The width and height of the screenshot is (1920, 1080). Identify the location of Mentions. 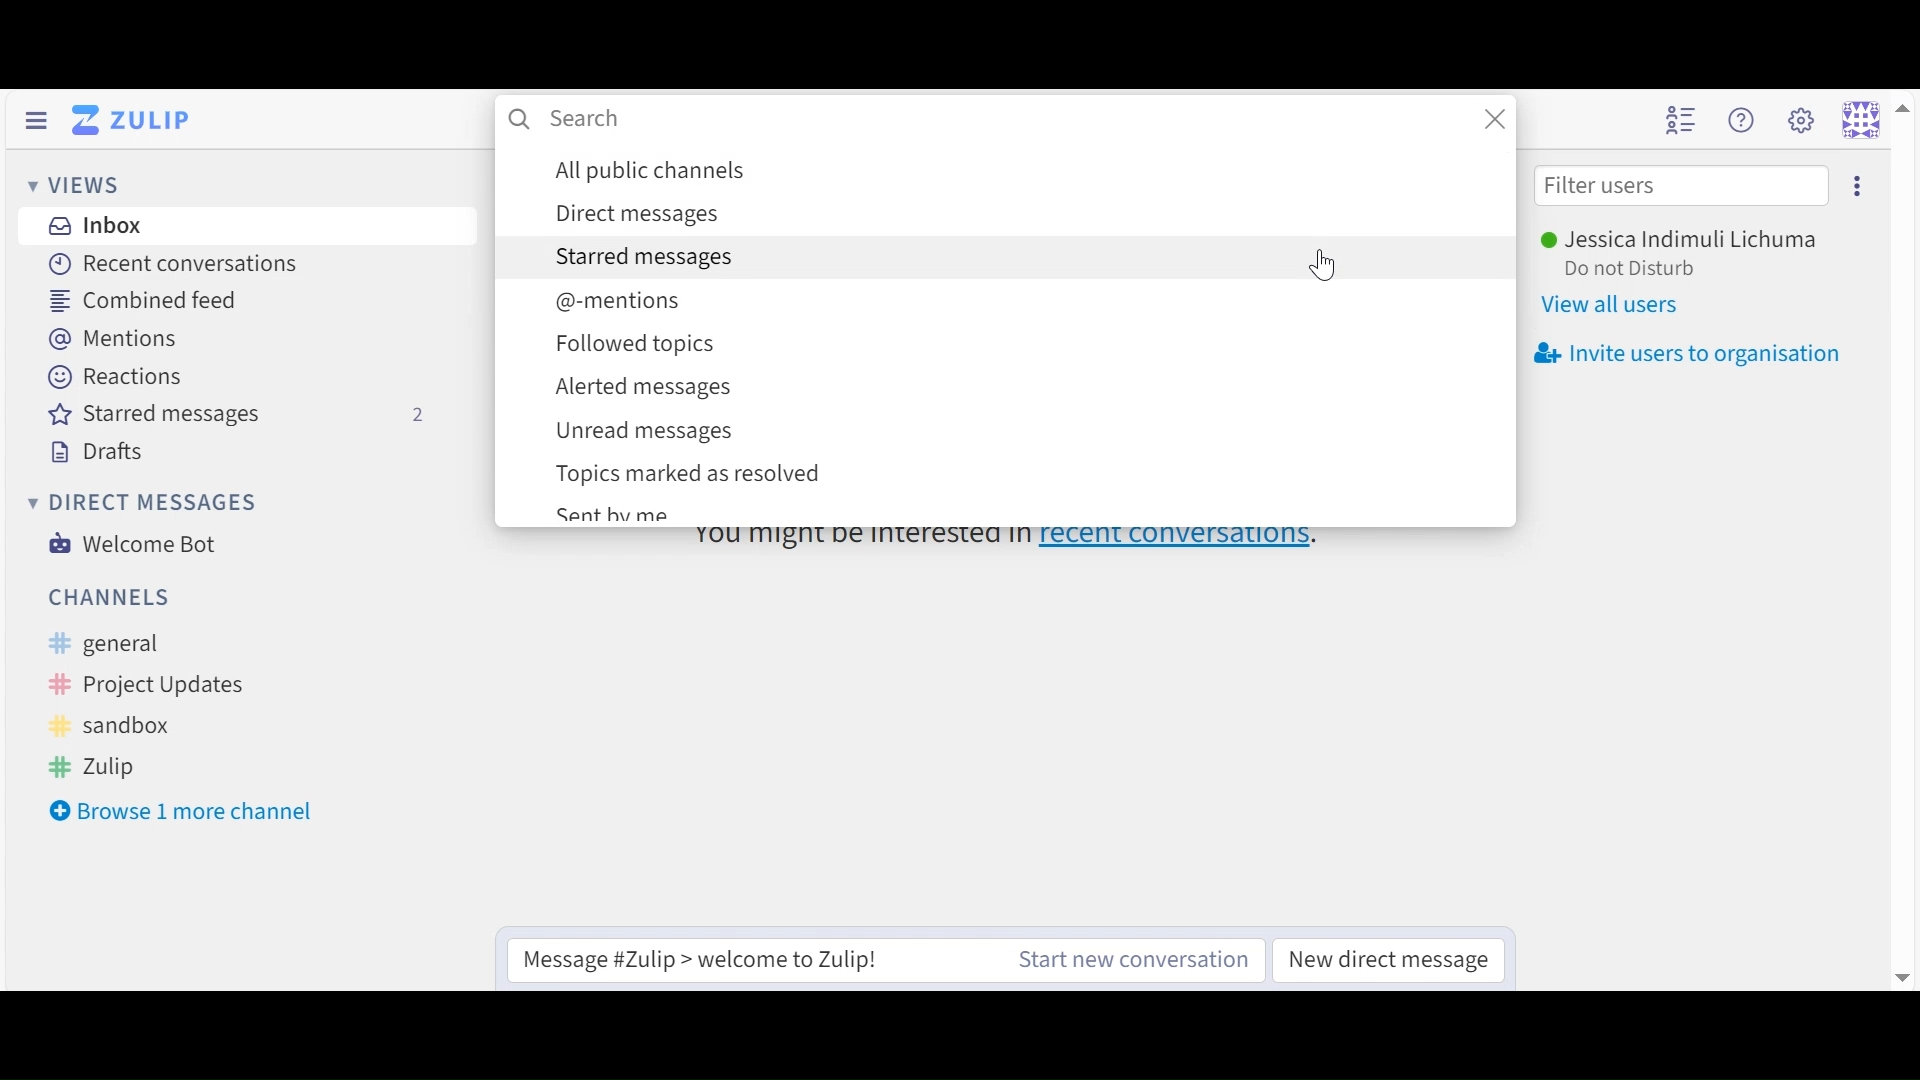
(110, 339).